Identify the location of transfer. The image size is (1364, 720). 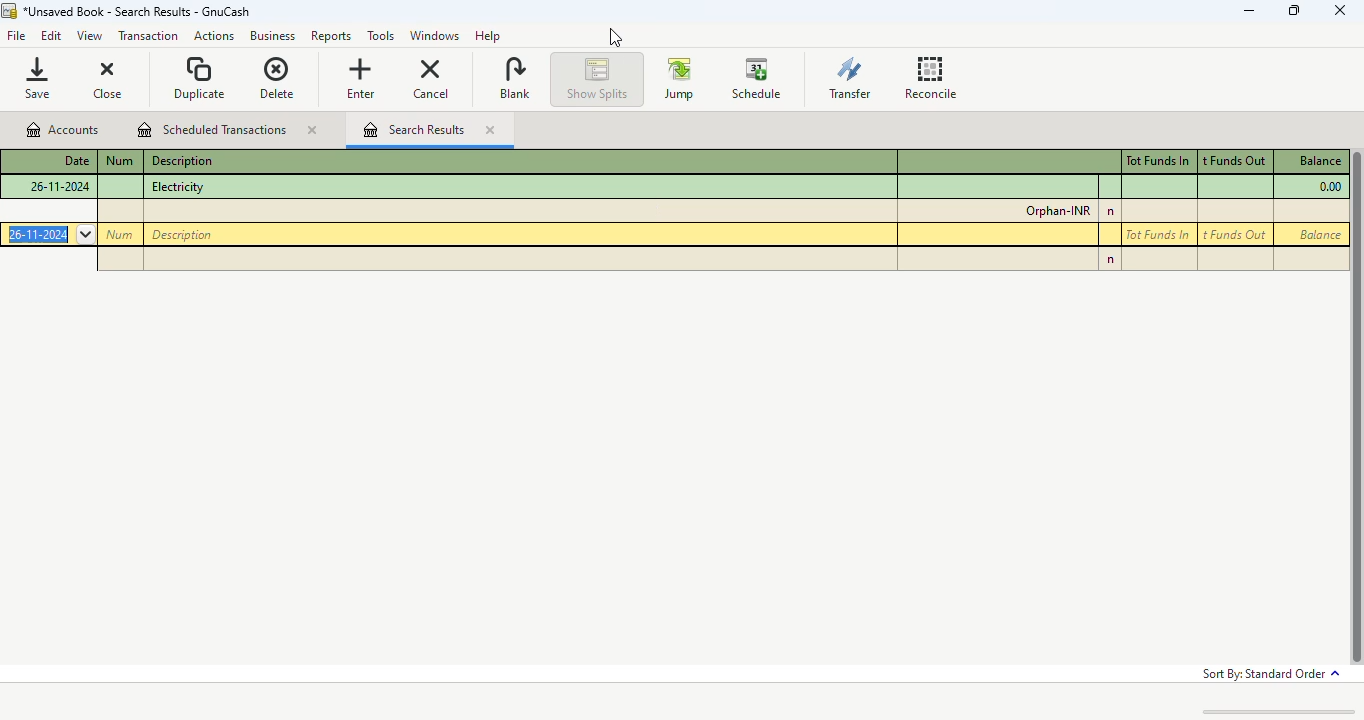
(848, 78).